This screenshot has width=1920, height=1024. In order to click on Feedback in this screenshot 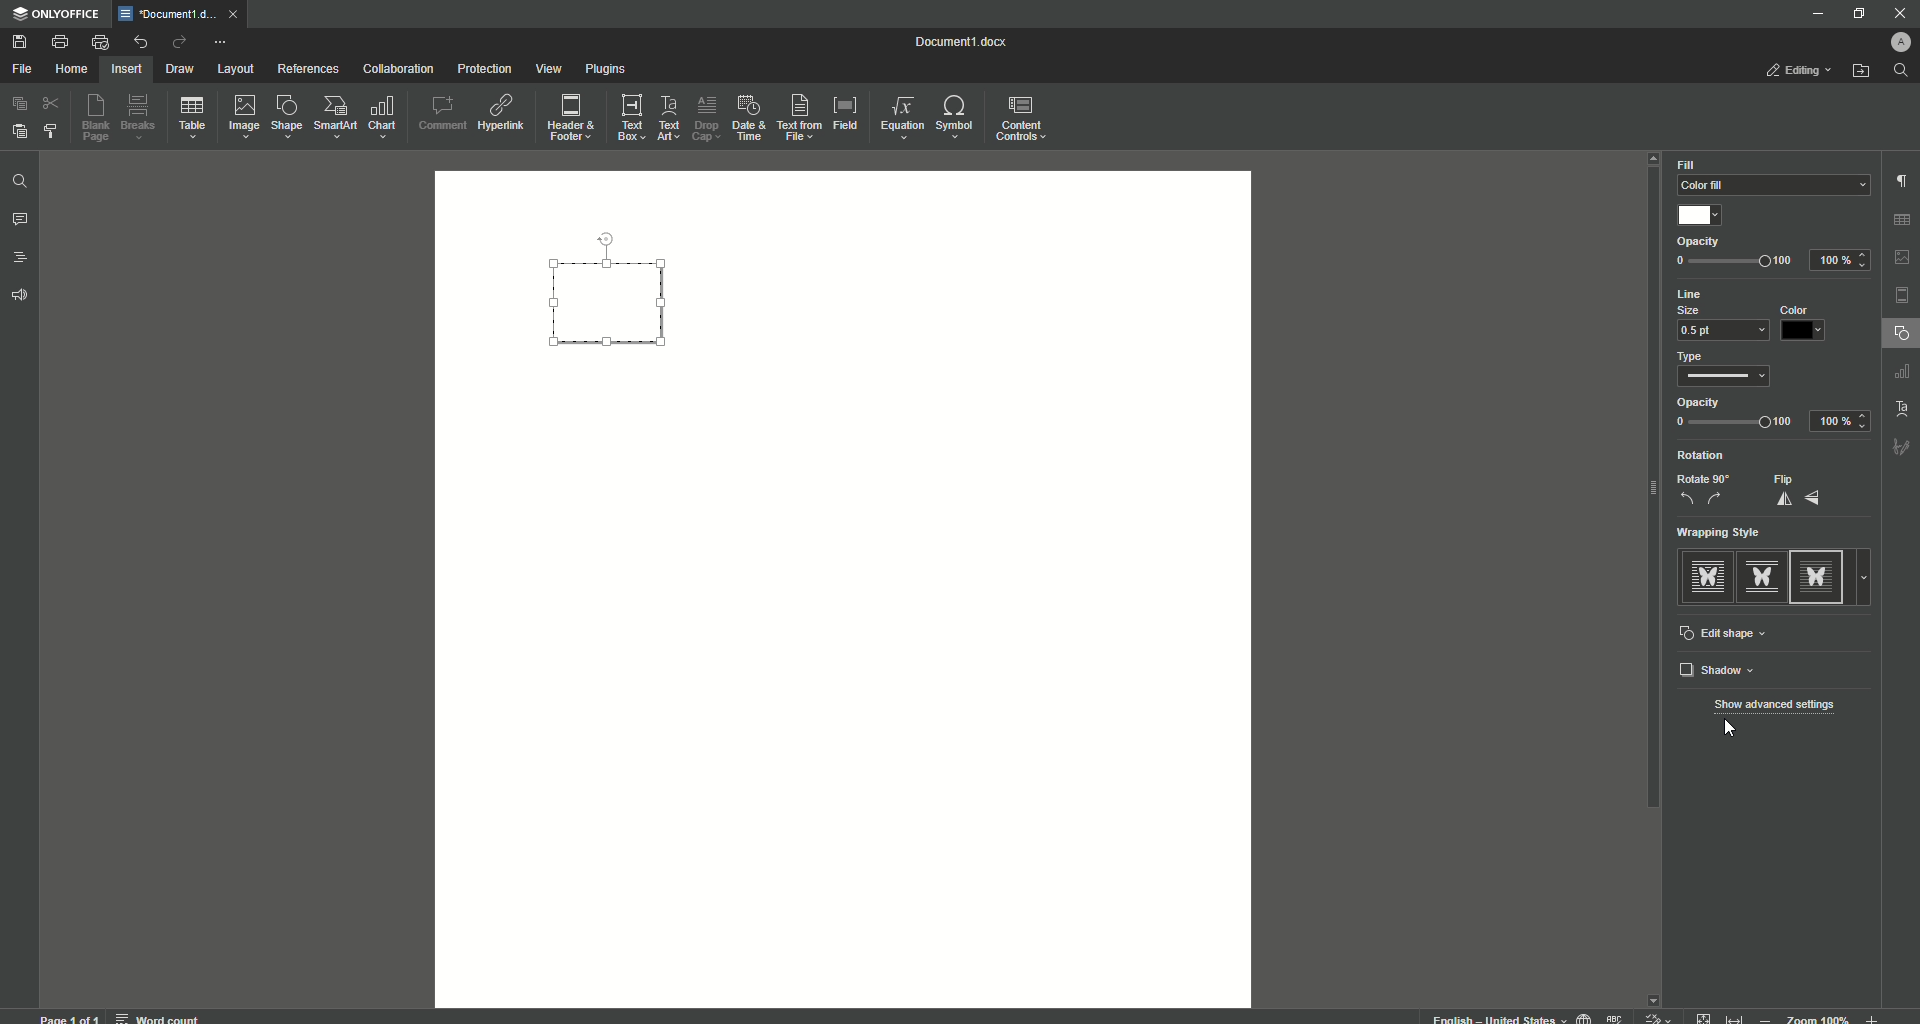, I will do `click(22, 296)`.